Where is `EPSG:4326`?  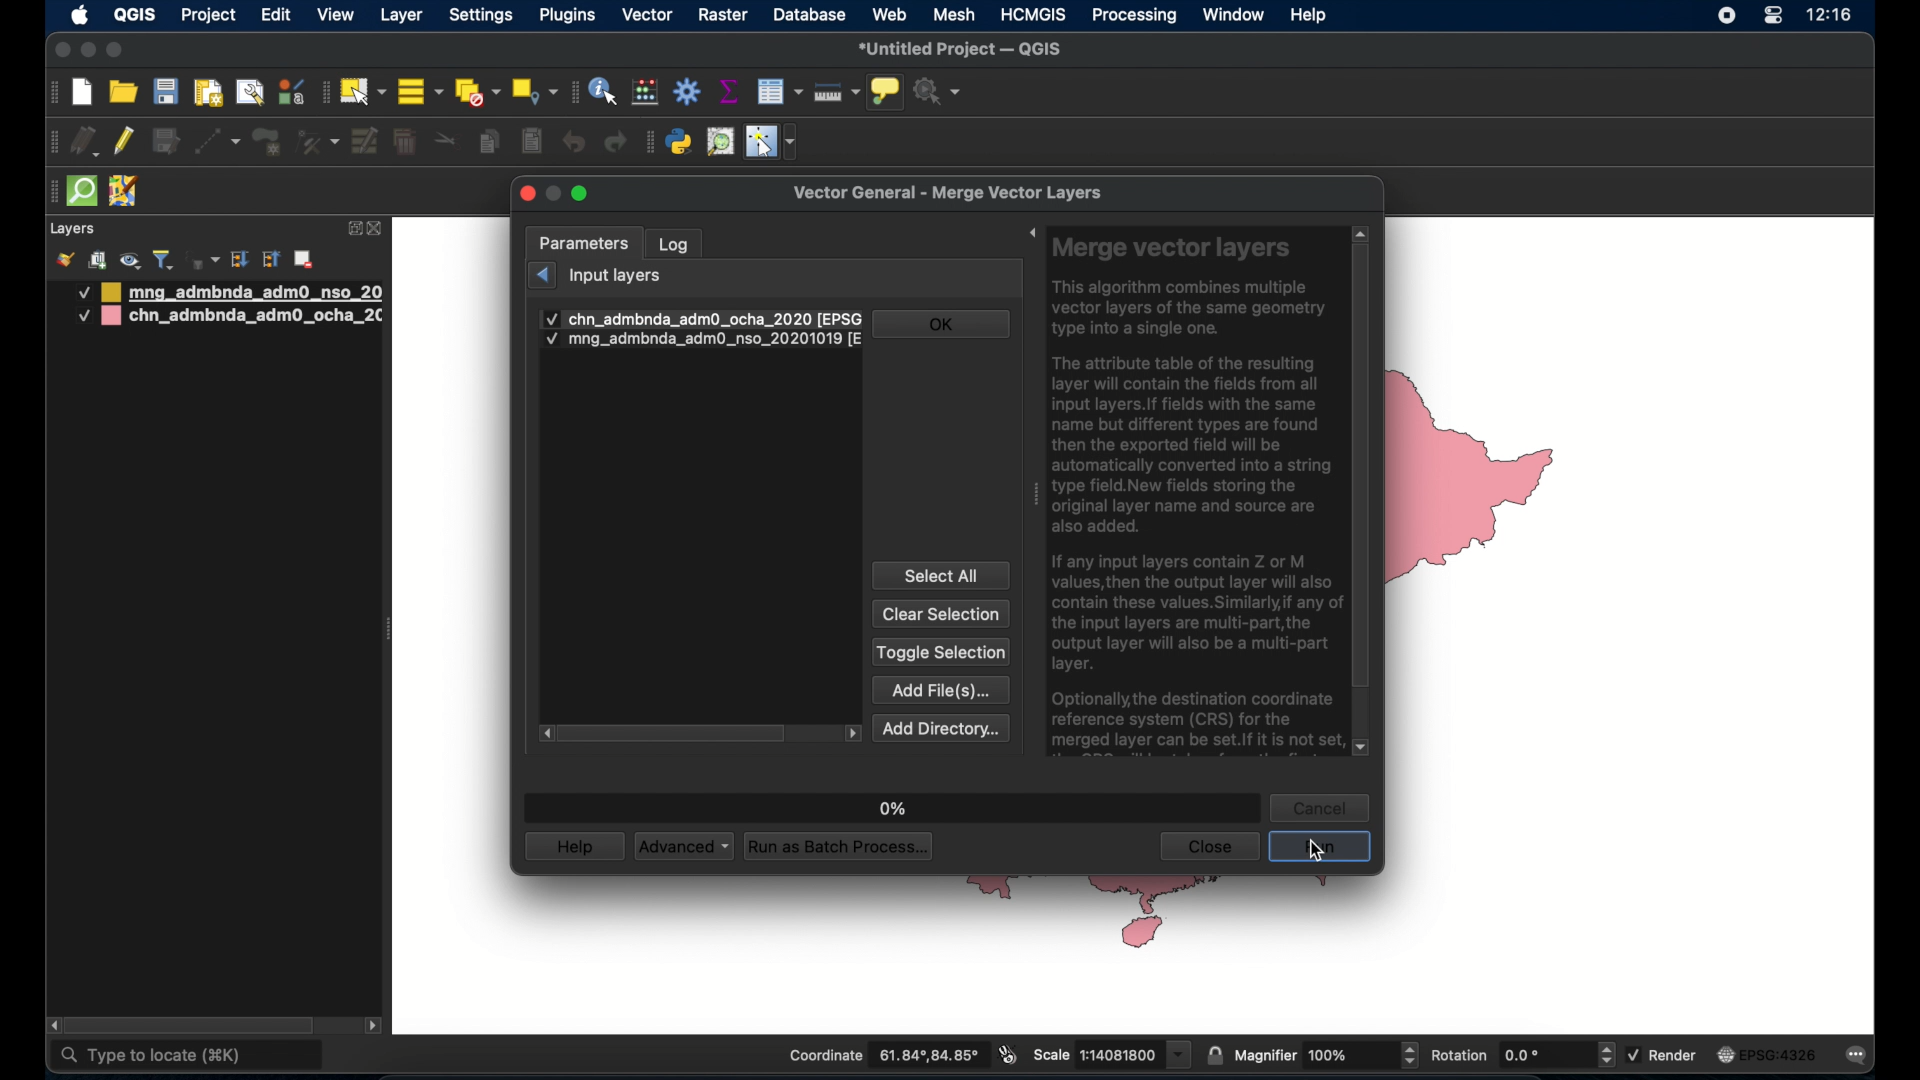
EPSG:4326 is located at coordinates (1767, 1056).